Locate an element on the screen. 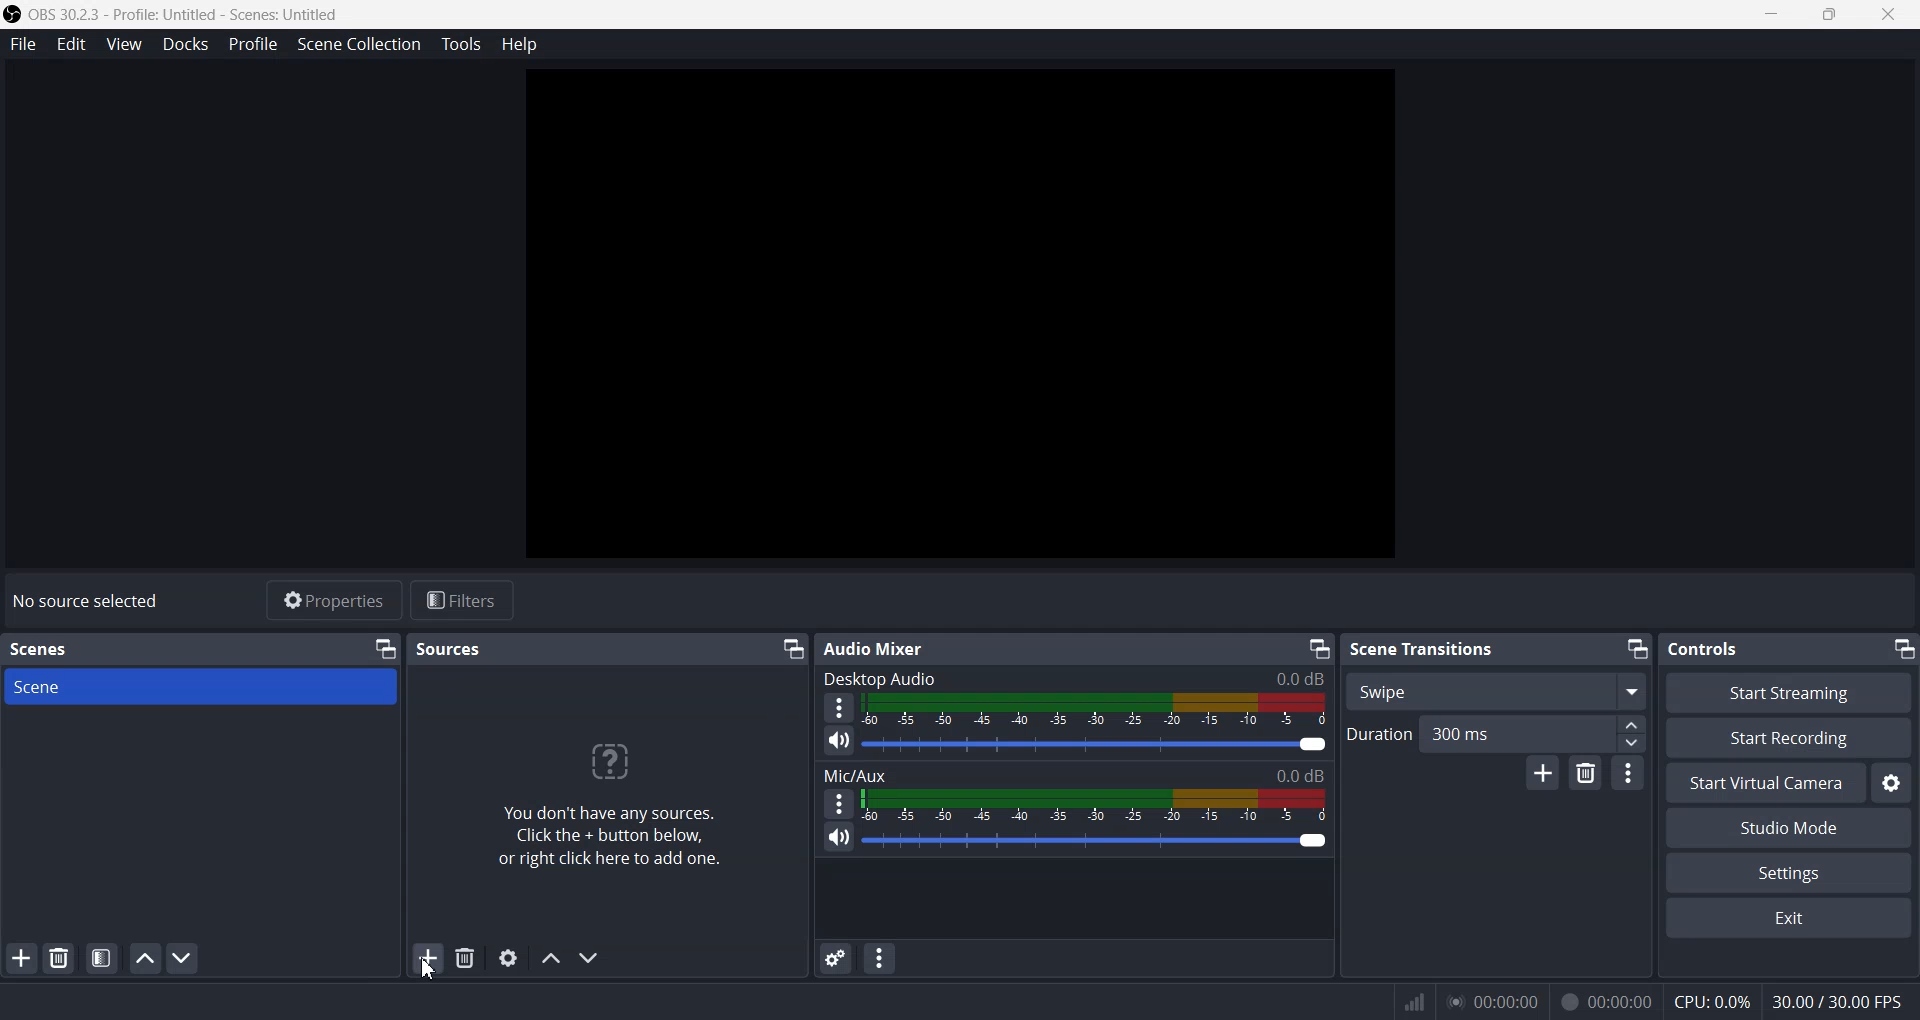 This screenshot has height=1020, width=1920. Duration is located at coordinates (1496, 734).